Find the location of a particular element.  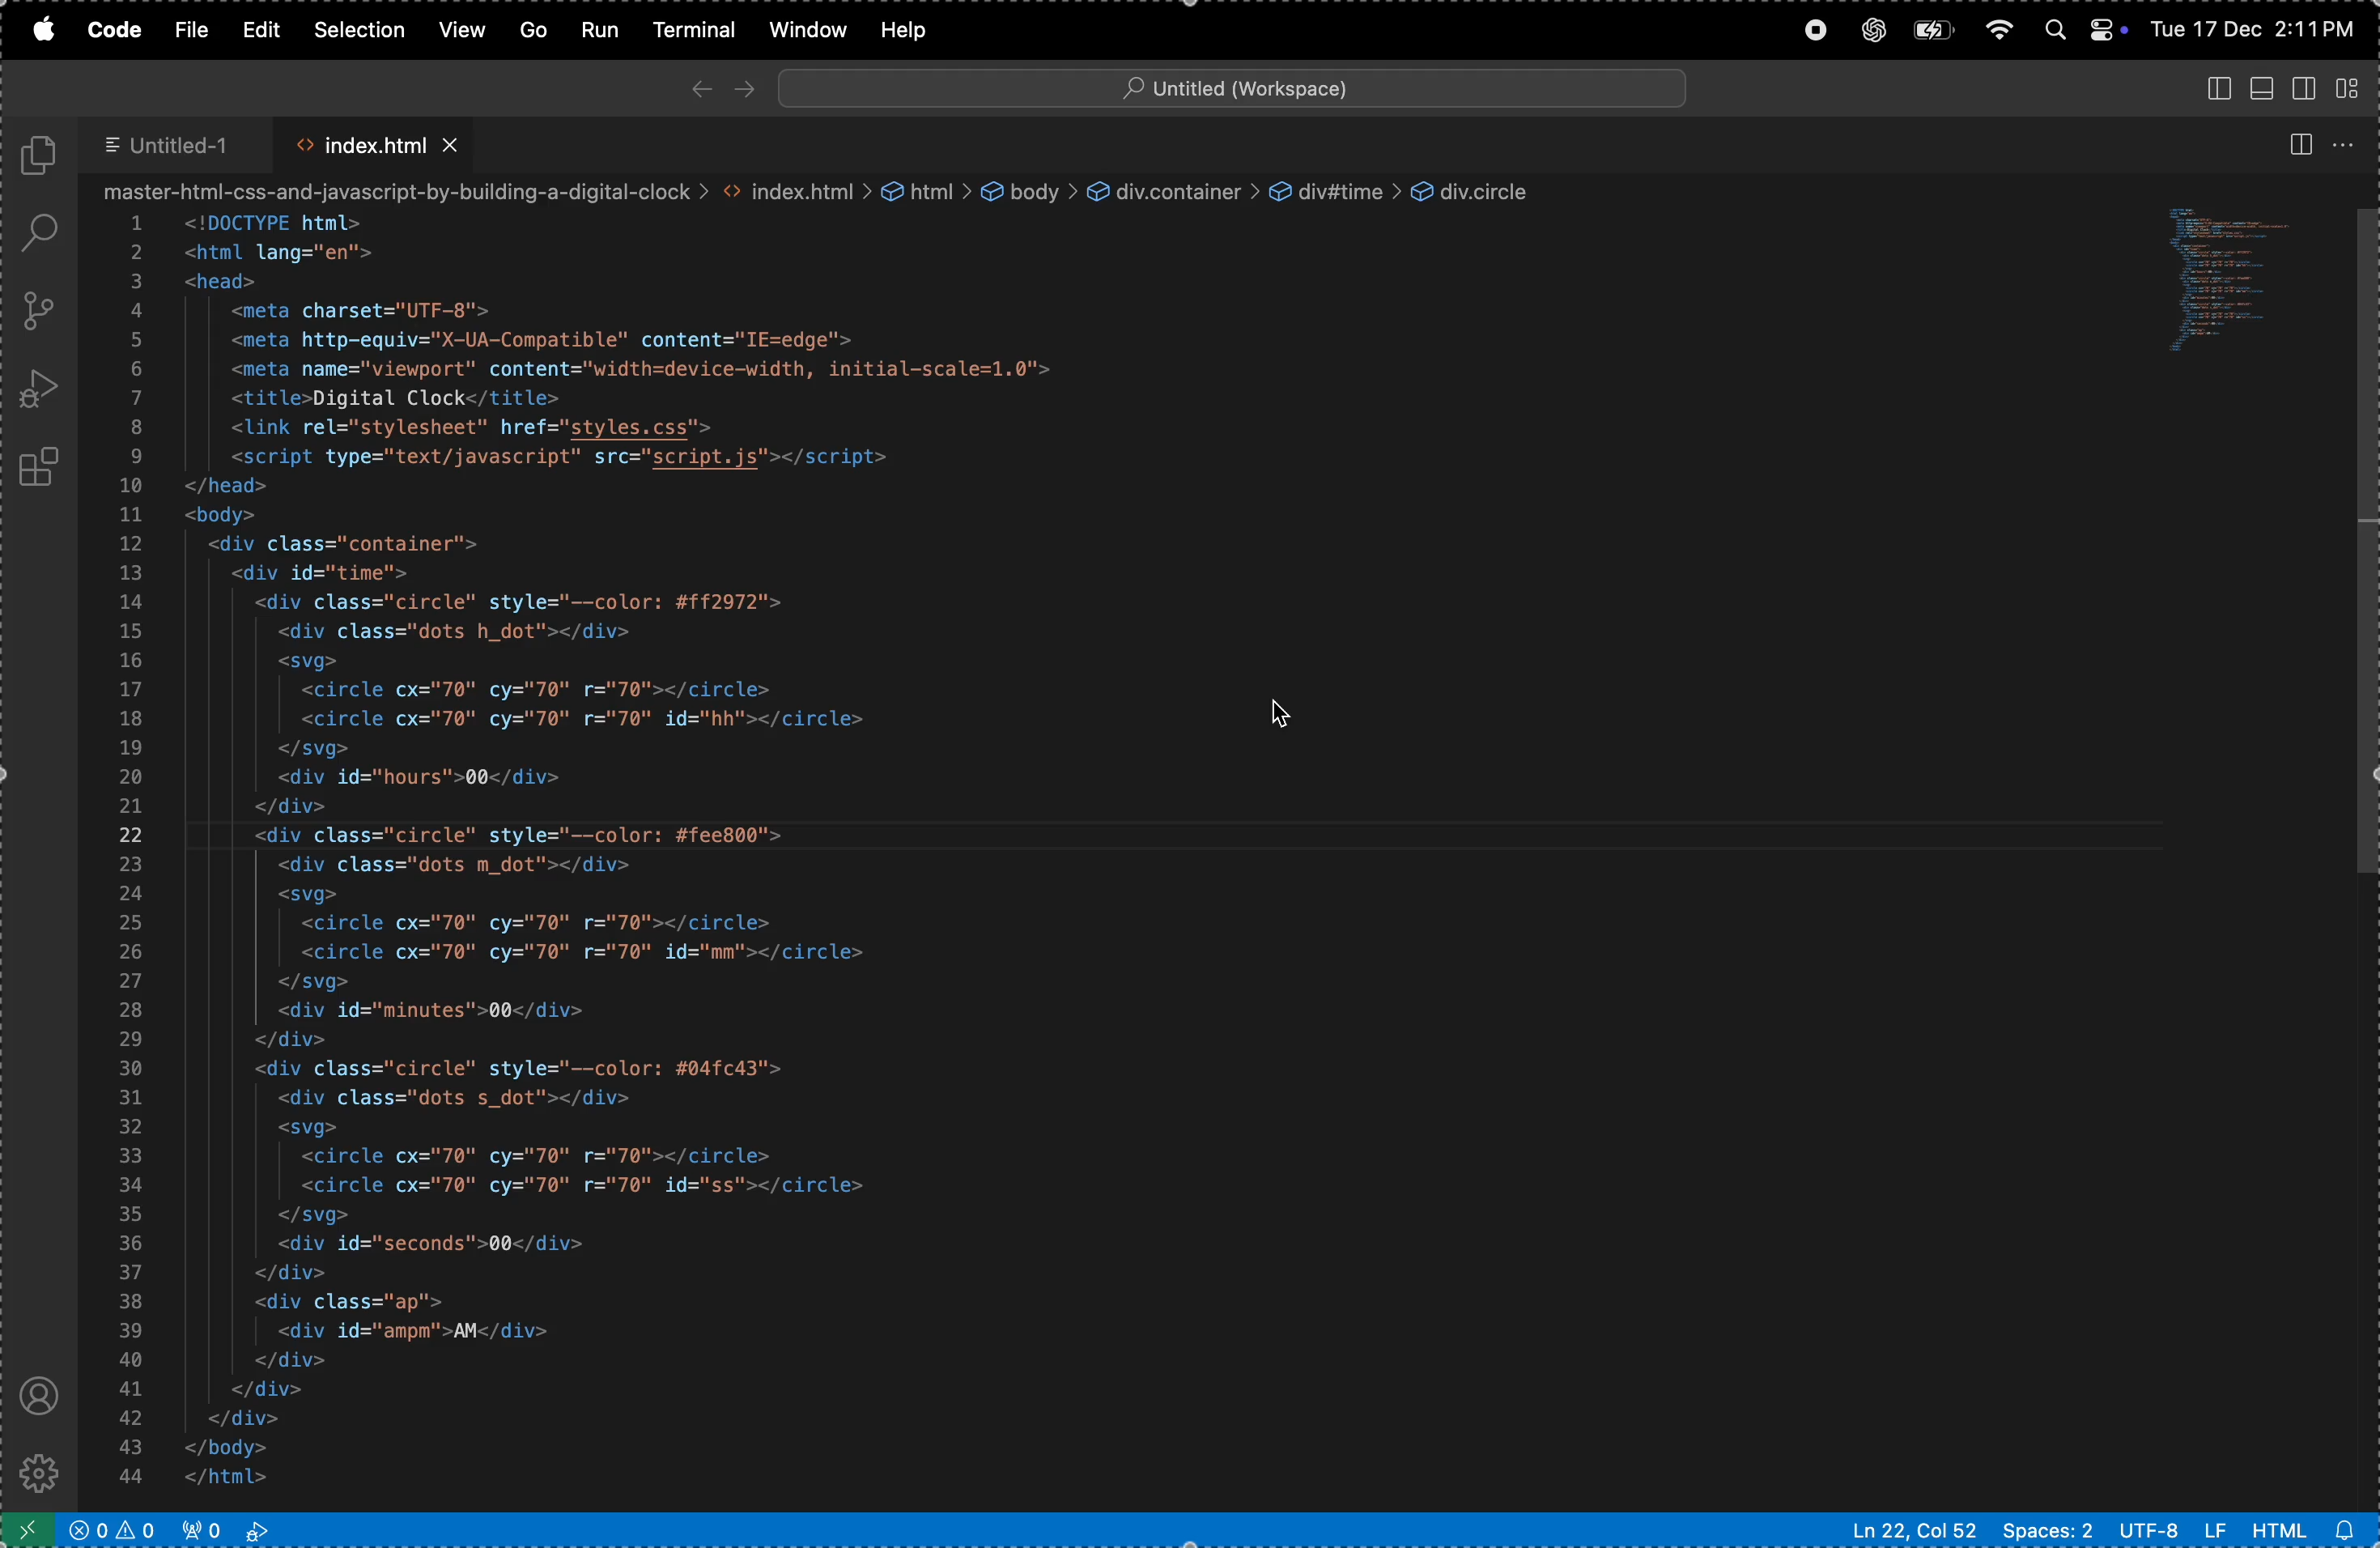

options is located at coordinates (2348, 140).